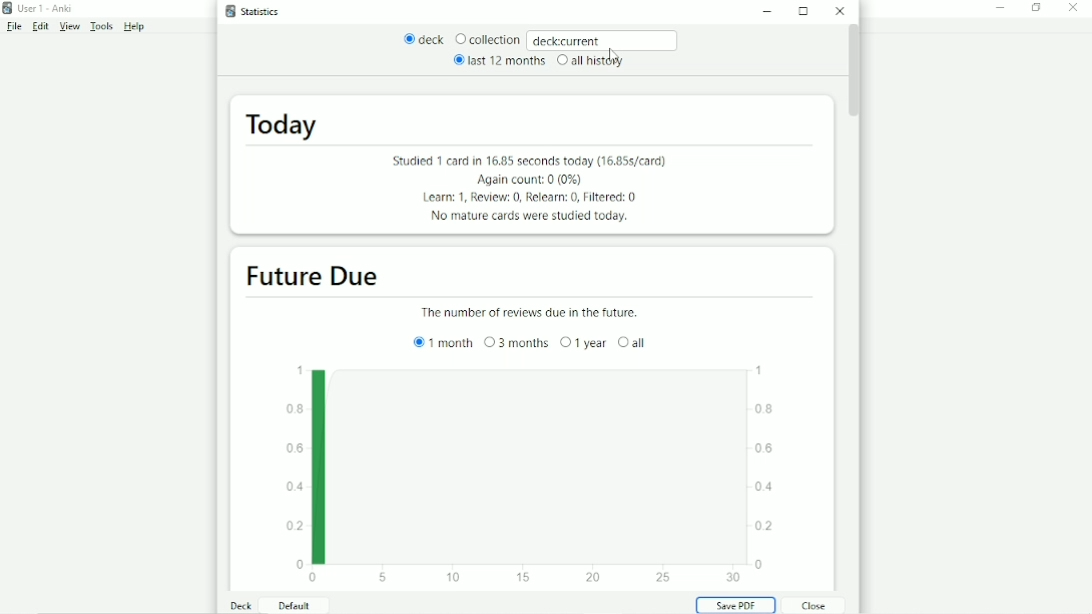 This screenshot has height=614, width=1092. Describe the element at coordinates (1036, 7) in the screenshot. I see `Restore down` at that location.